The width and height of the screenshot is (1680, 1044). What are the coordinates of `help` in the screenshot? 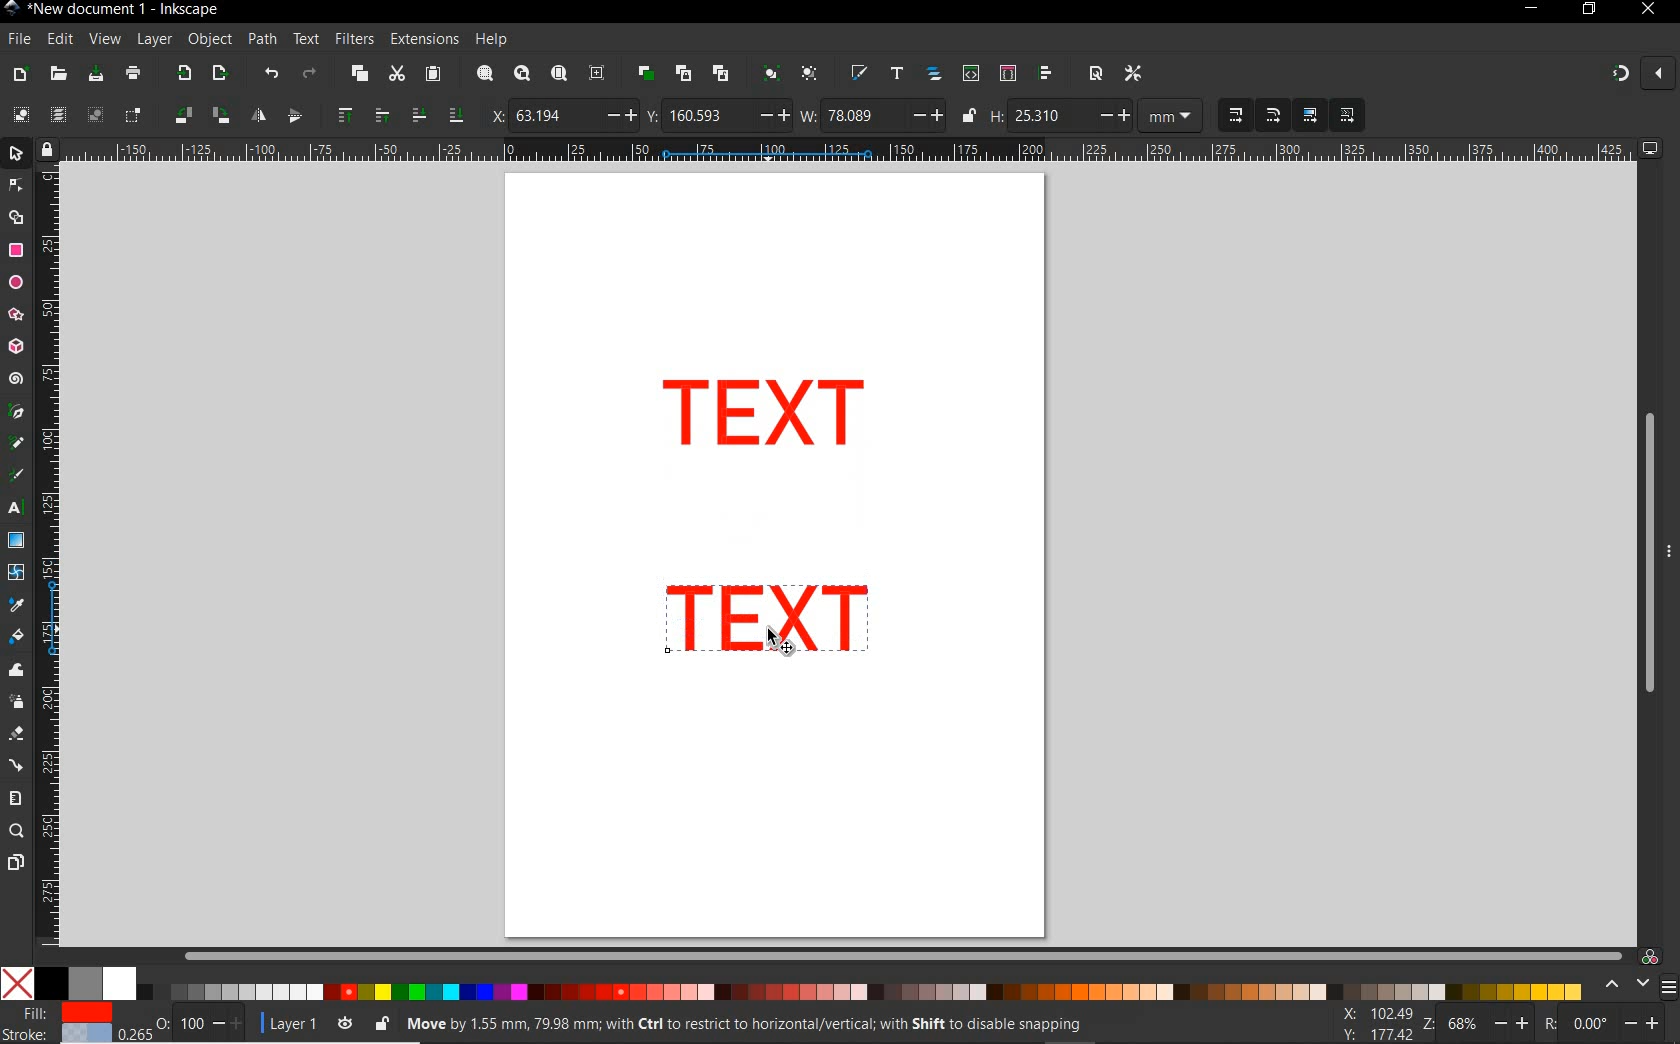 It's located at (492, 40).